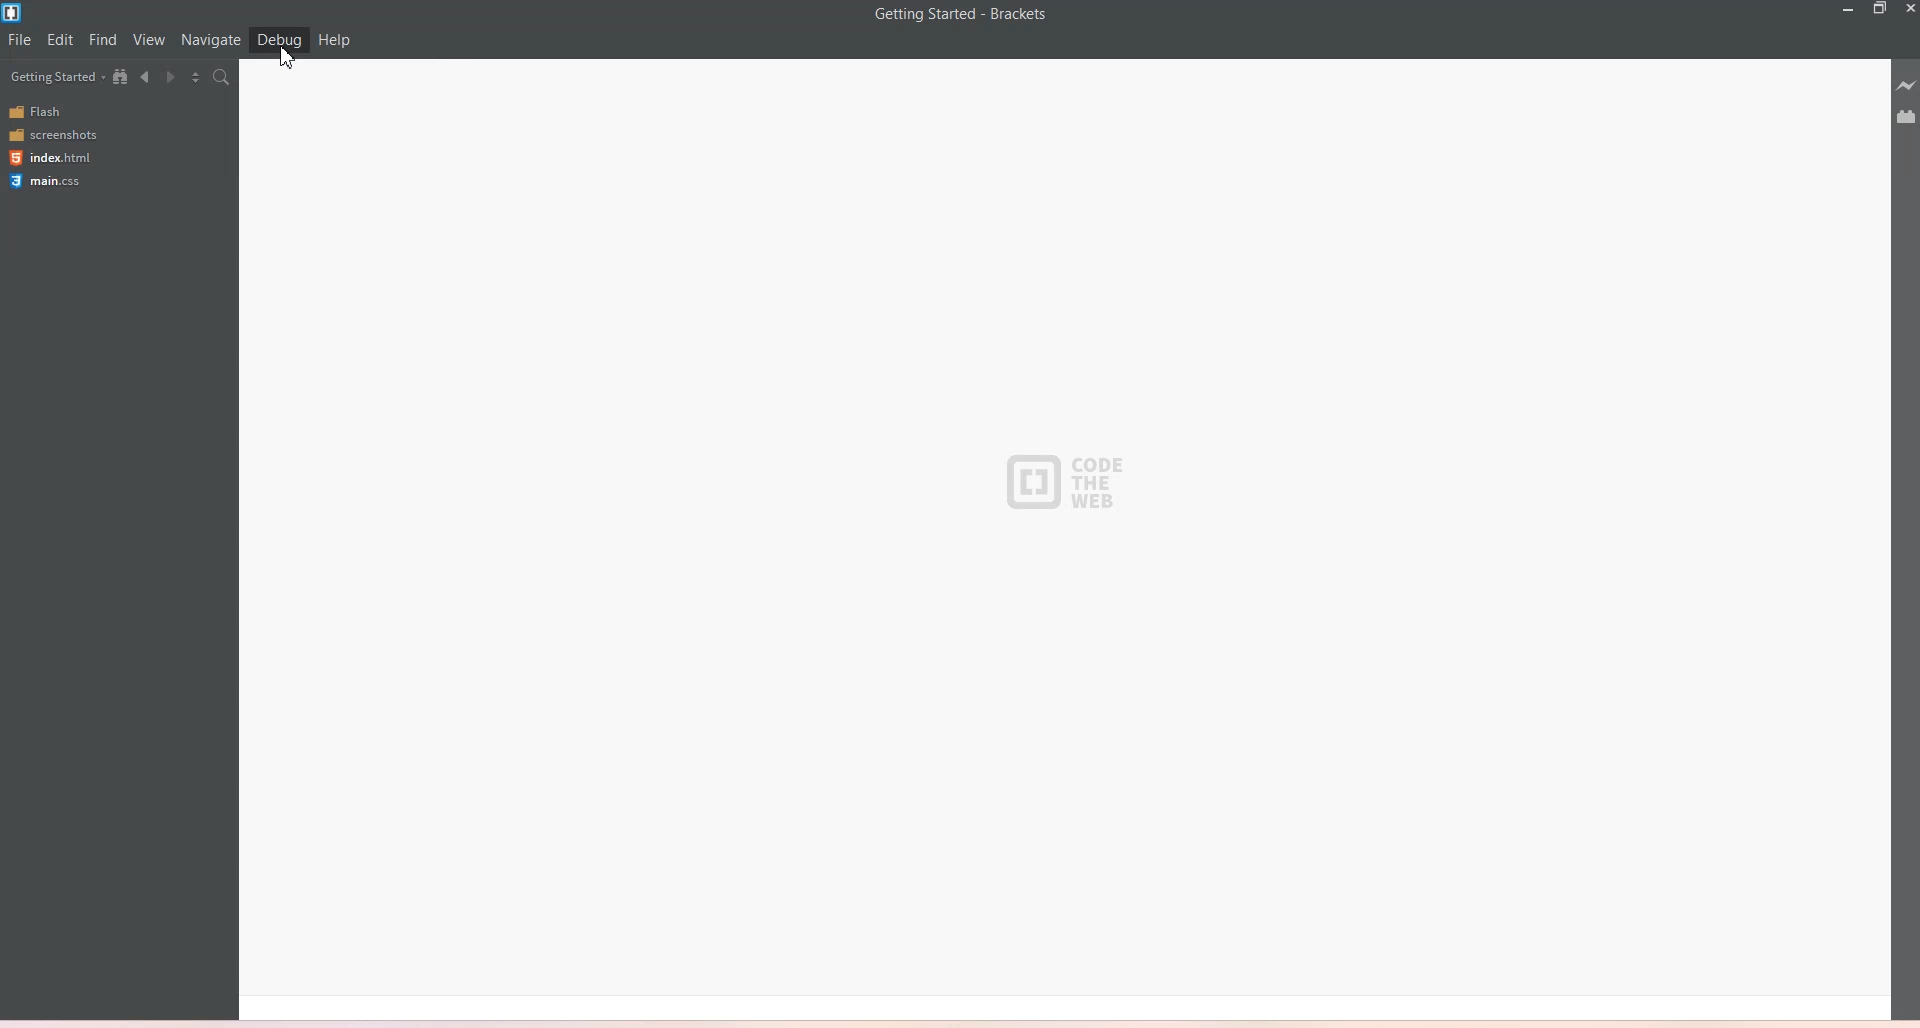 The width and height of the screenshot is (1920, 1028). What do you see at coordinates (174, 77) in the screenshot?
I see `Navigate Forwards` at bounding box center [174, 77].